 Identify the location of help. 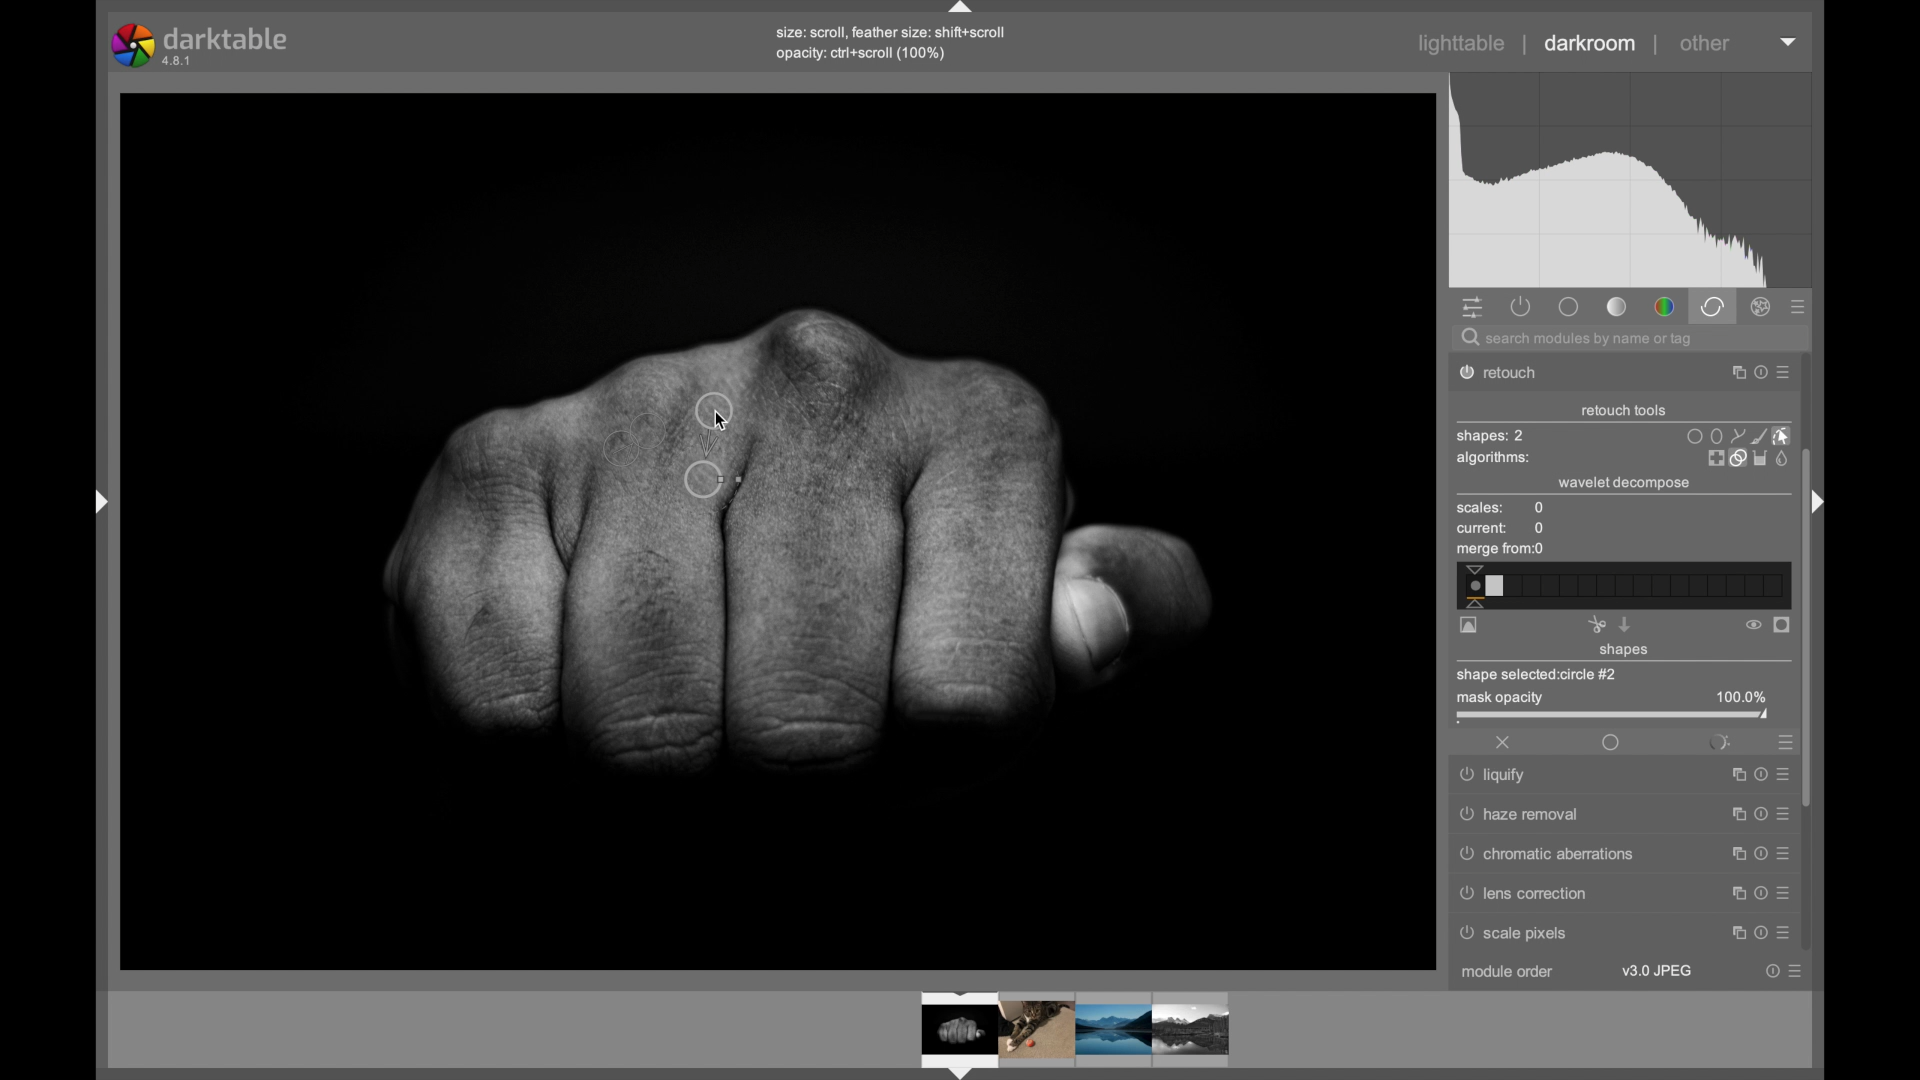
(1758, 853).